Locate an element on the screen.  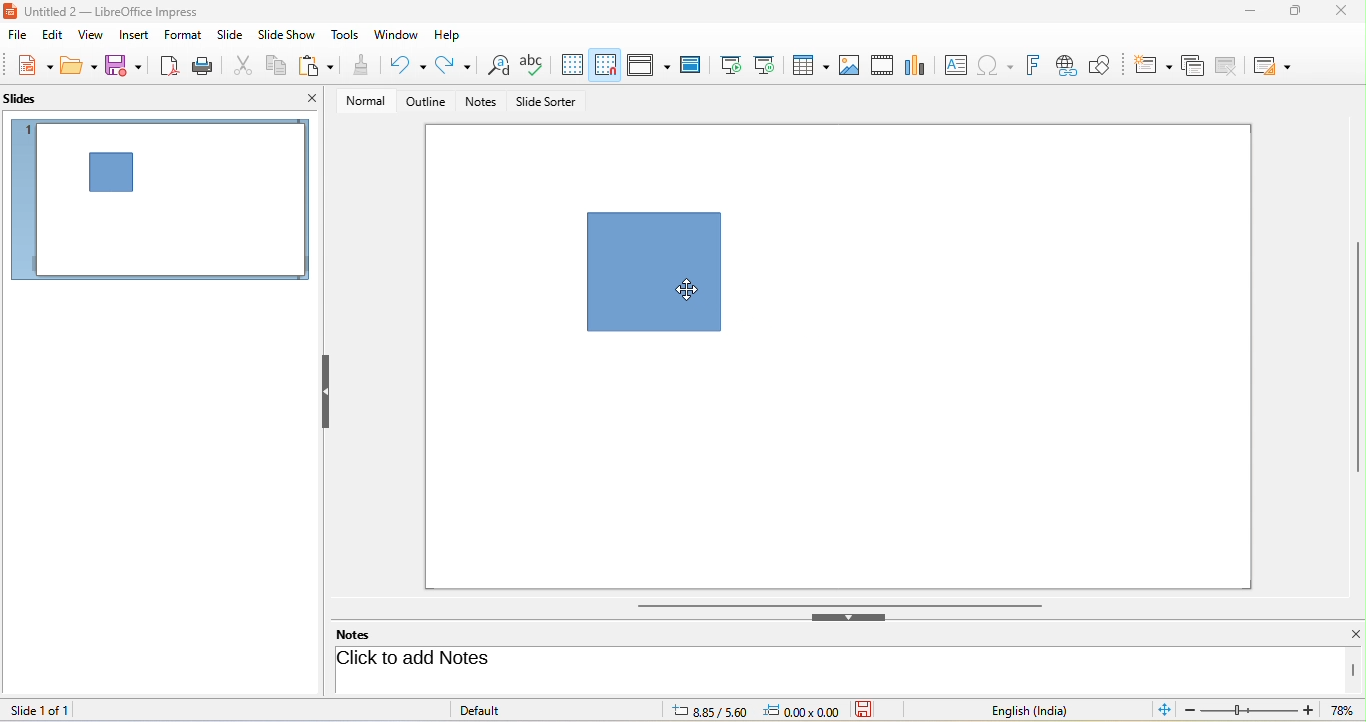
start from first slide  is located at coordinates (731, 64).